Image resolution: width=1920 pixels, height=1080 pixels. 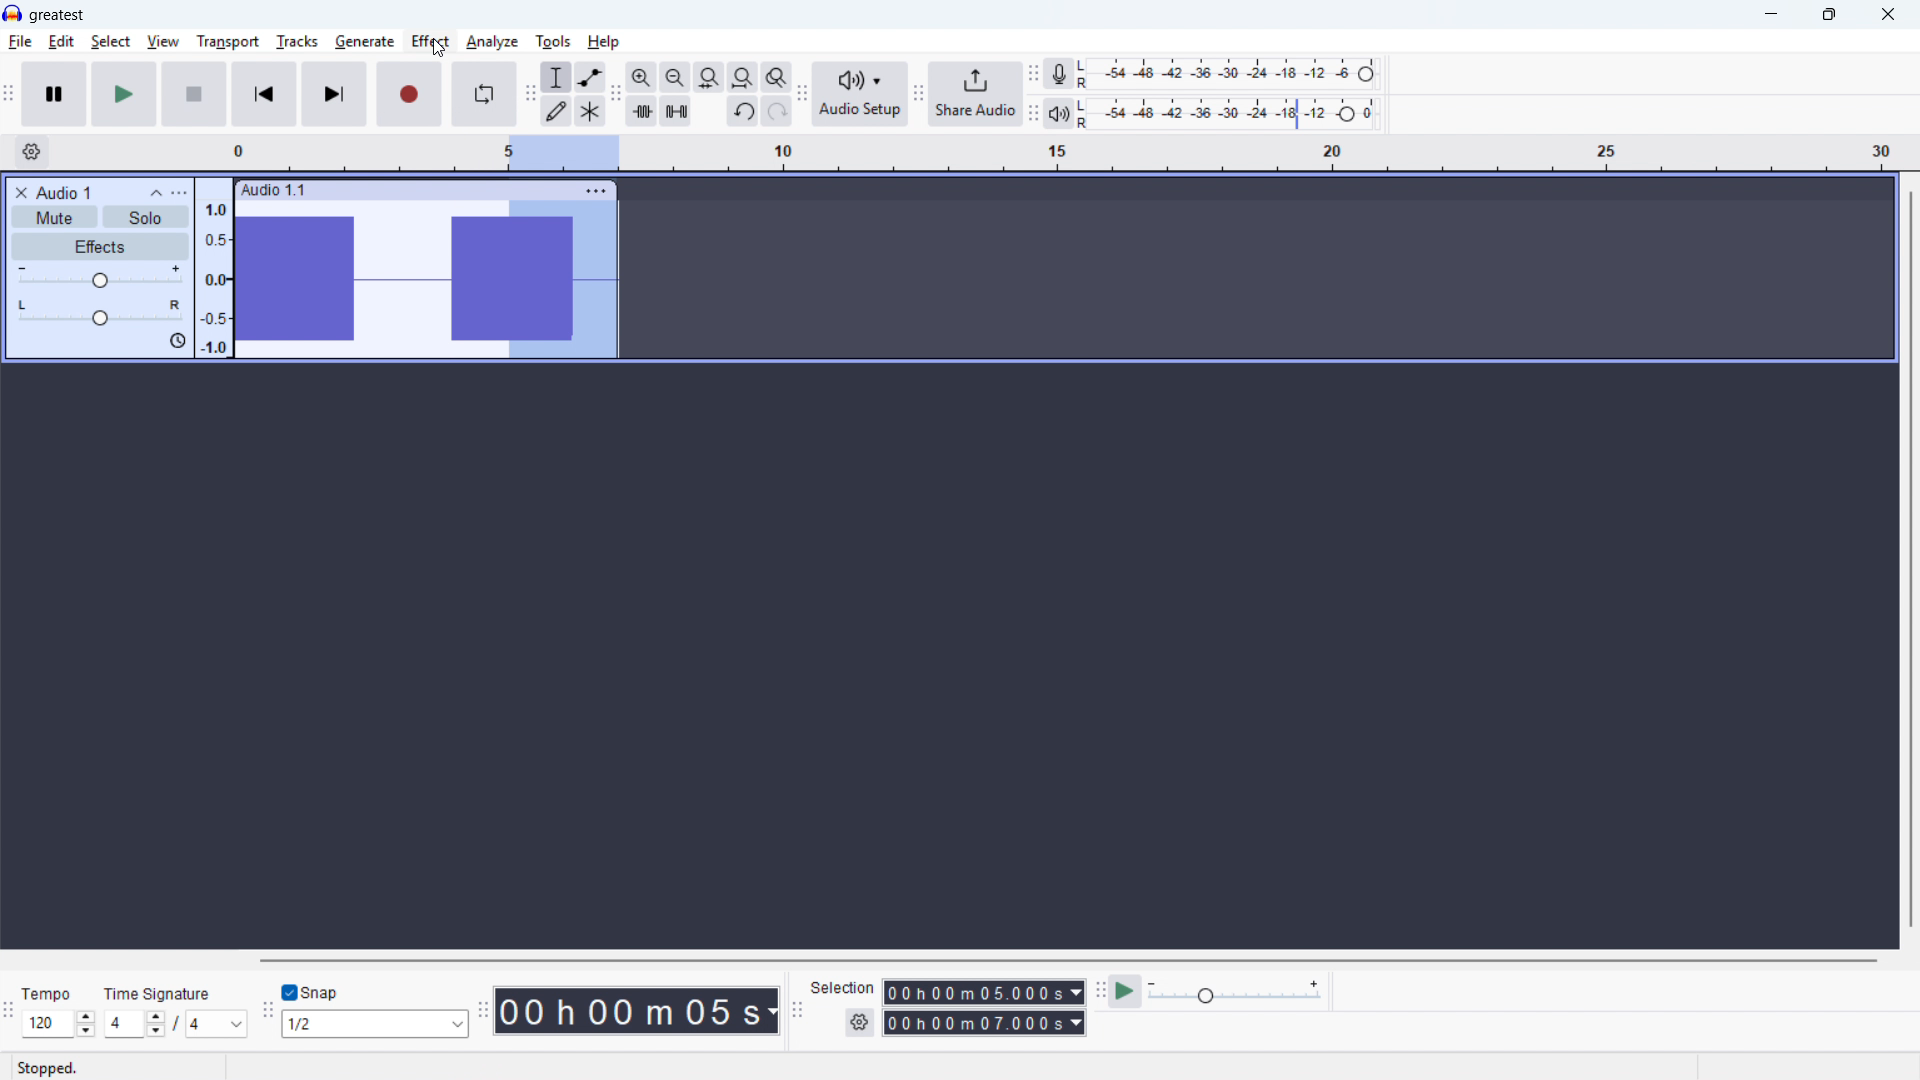 I want to click on Silence audio selection , so click(x=675, y=111).